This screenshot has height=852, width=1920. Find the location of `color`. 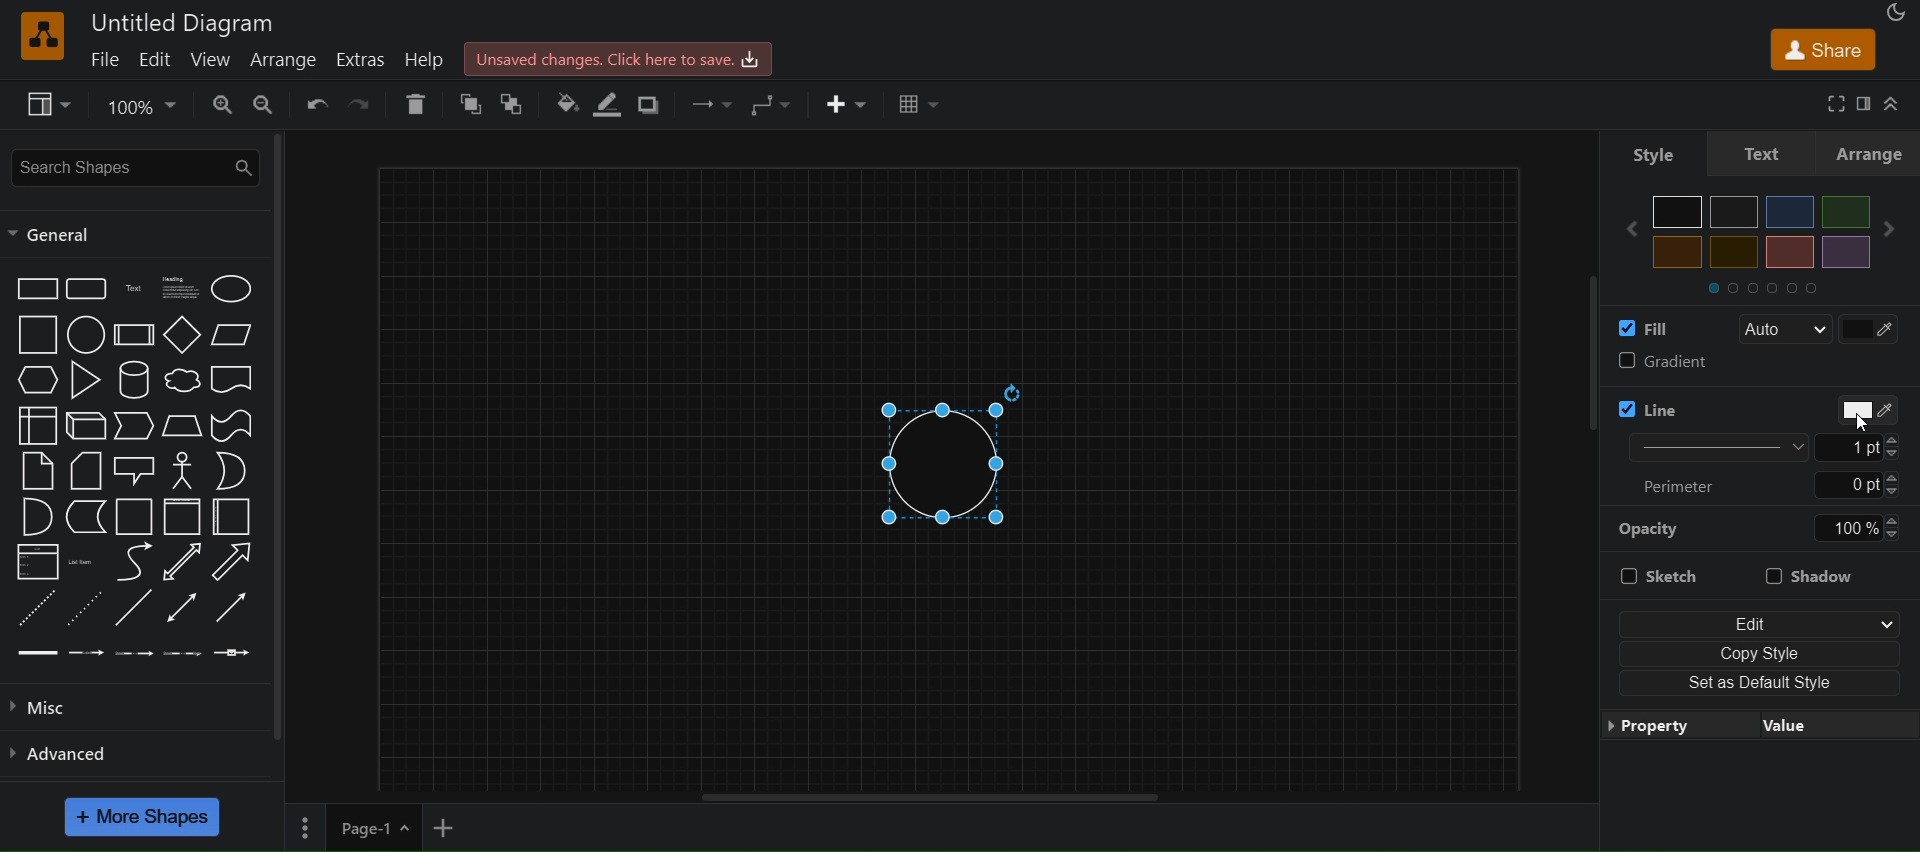

color is located at coordinates (1858, 409).